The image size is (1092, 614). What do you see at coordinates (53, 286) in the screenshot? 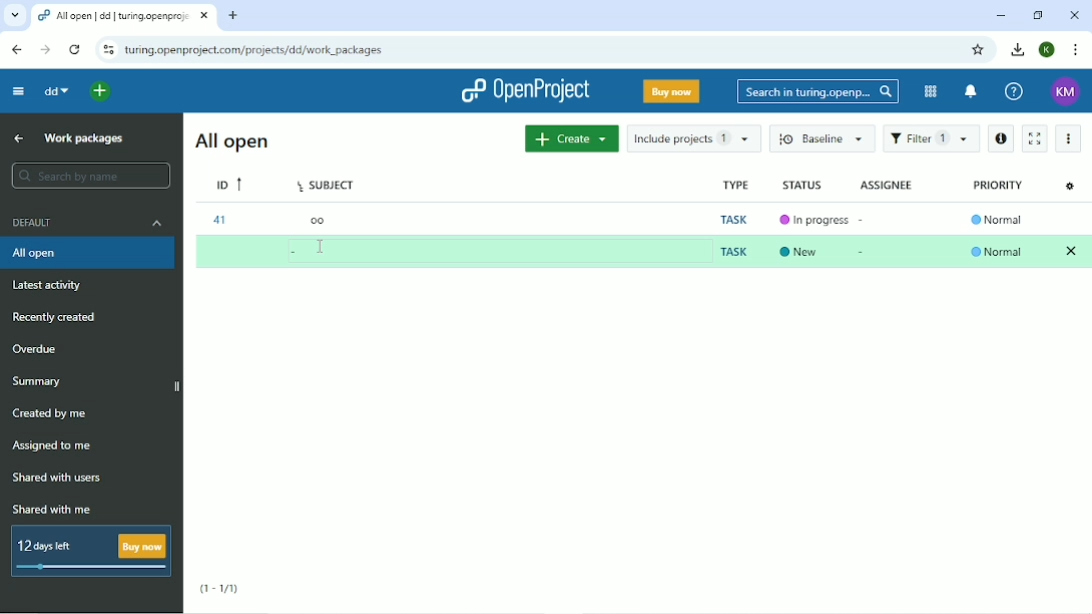
I see `Latest activity` at bounding box center [53, 286].